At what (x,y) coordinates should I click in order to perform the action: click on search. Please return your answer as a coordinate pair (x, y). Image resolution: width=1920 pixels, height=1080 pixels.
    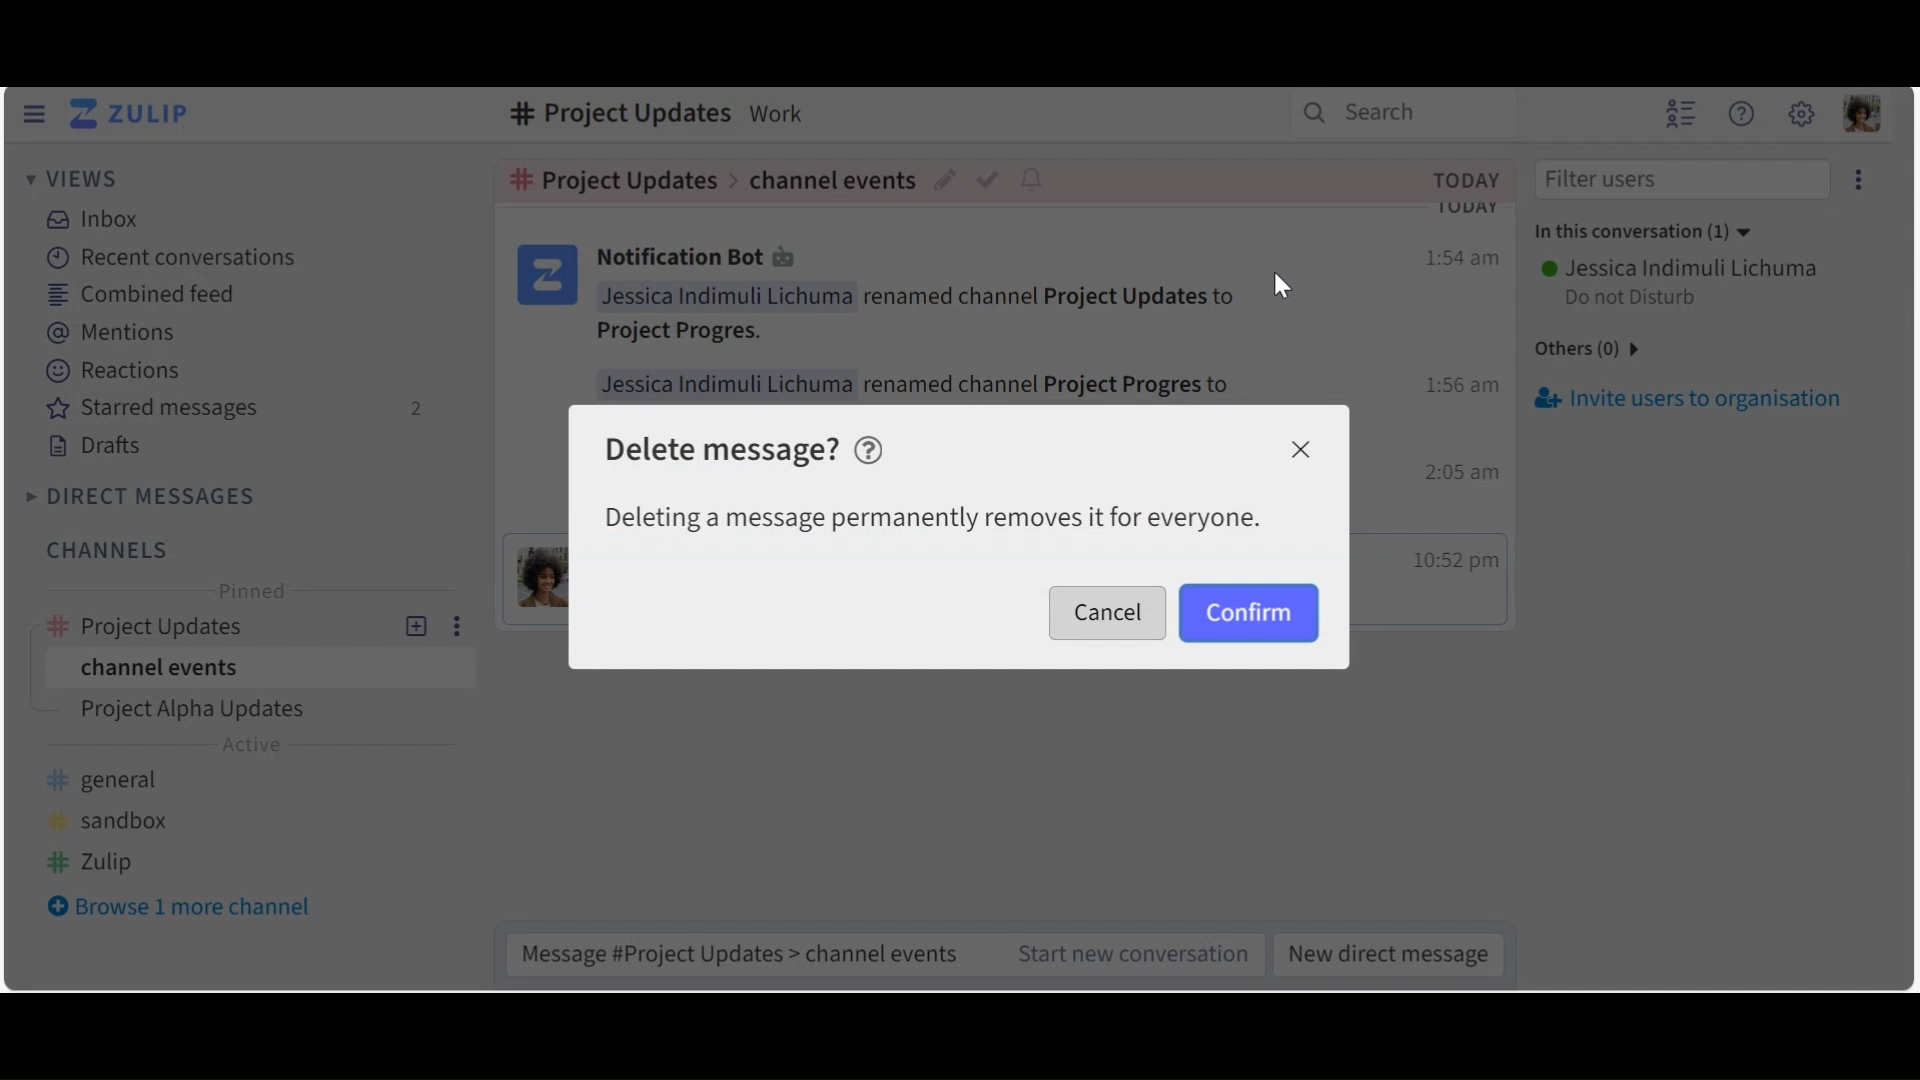
    Looking at the image, I should click on (1383, 117).